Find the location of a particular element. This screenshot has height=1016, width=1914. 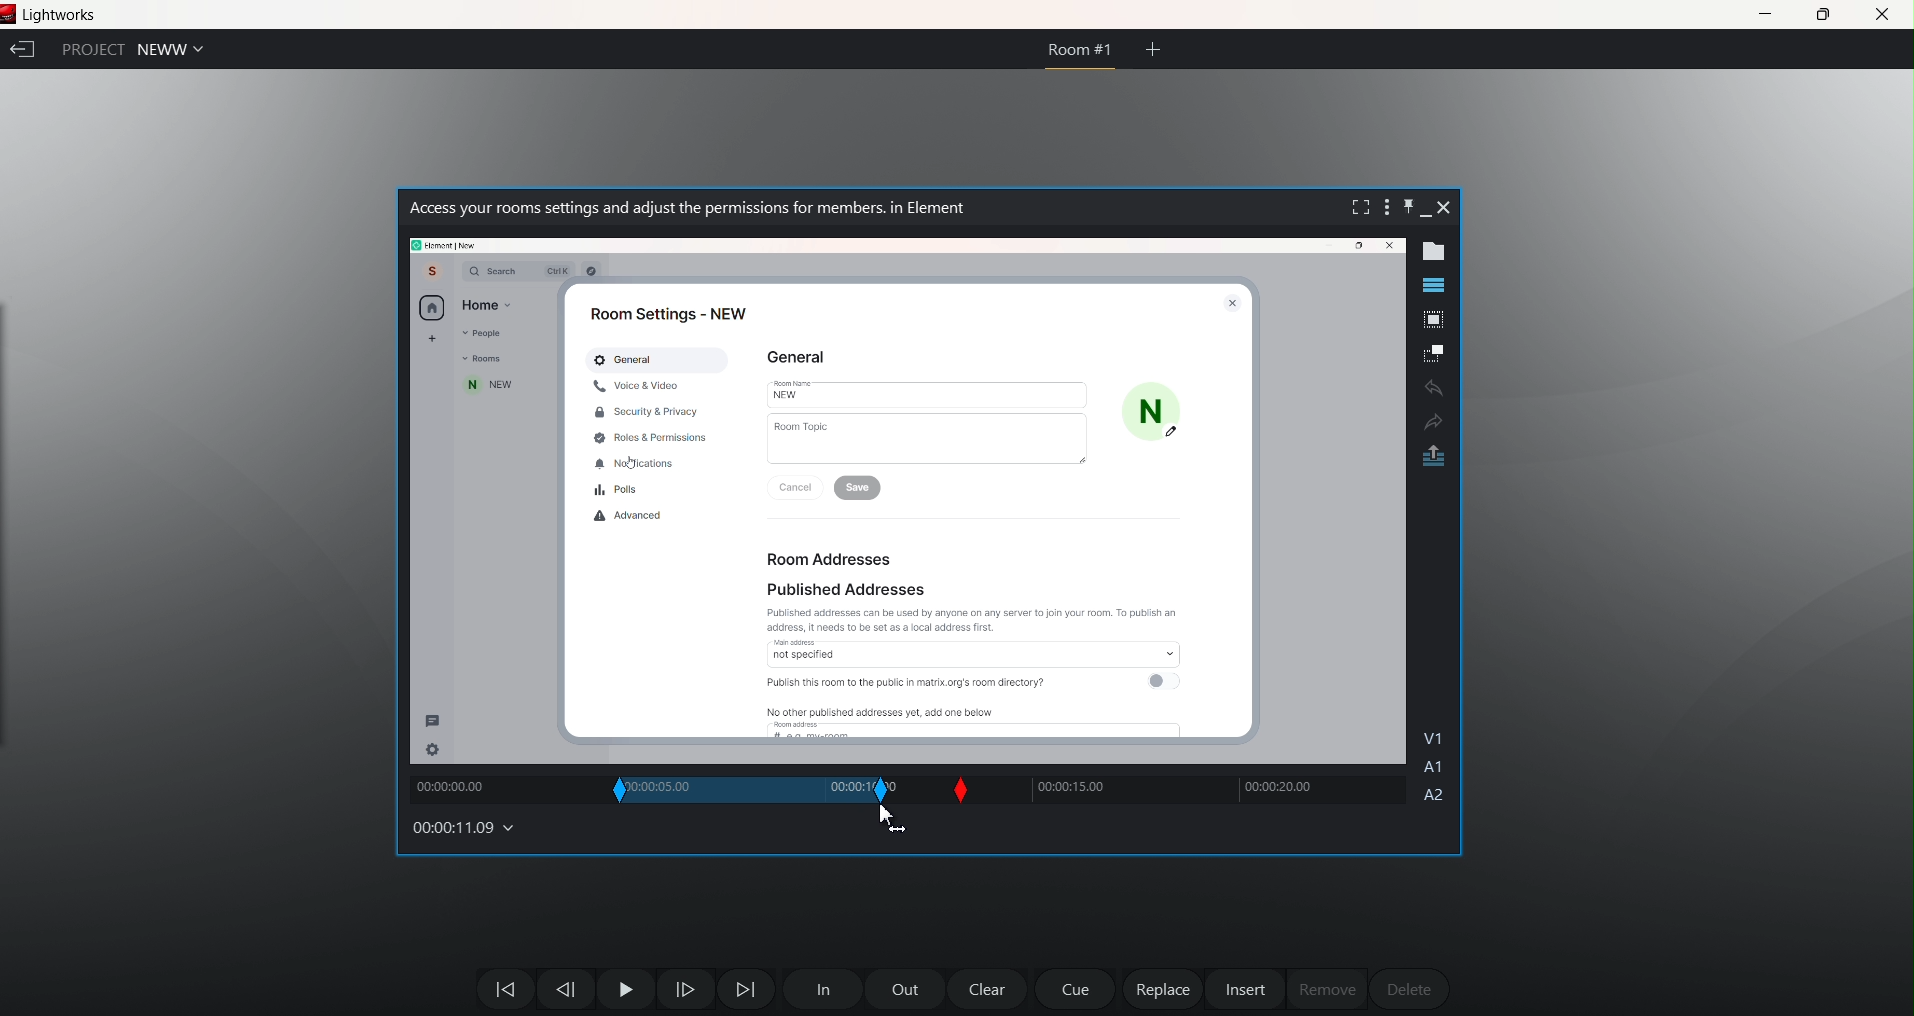

track is located at coordinates (501, 789).